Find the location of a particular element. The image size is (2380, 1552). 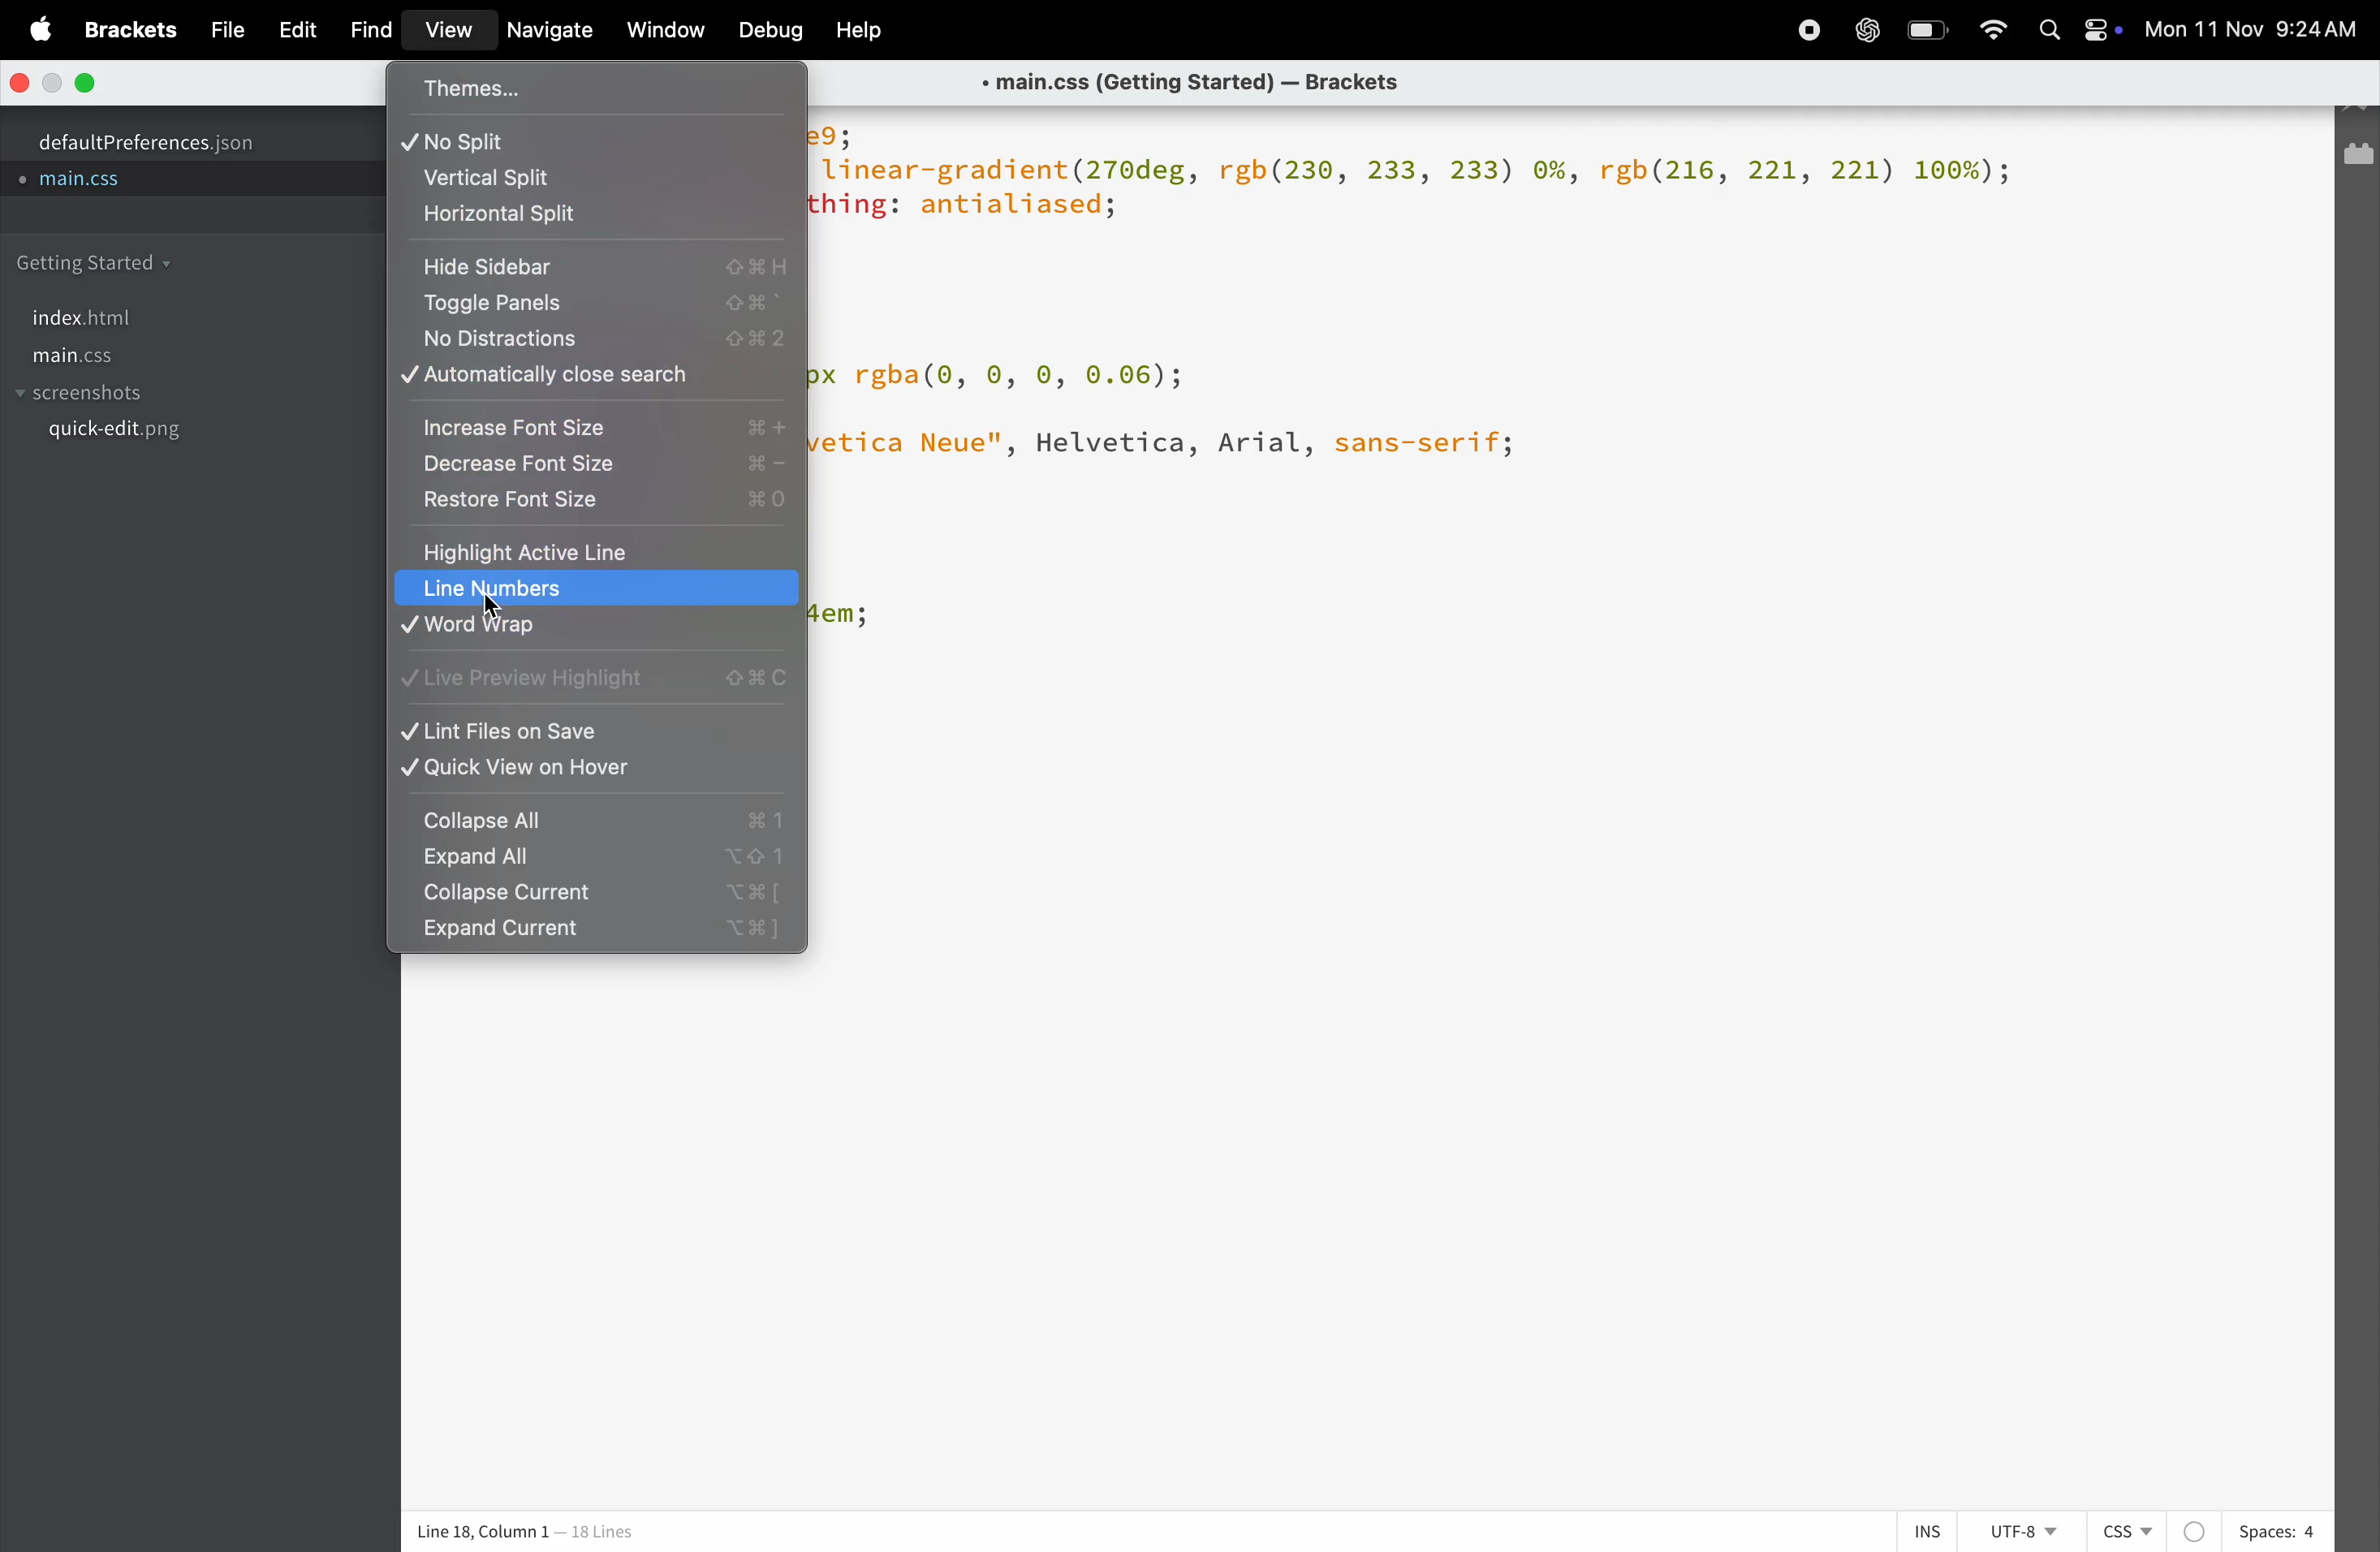

automatically check search is located at coordinates (596, 377).